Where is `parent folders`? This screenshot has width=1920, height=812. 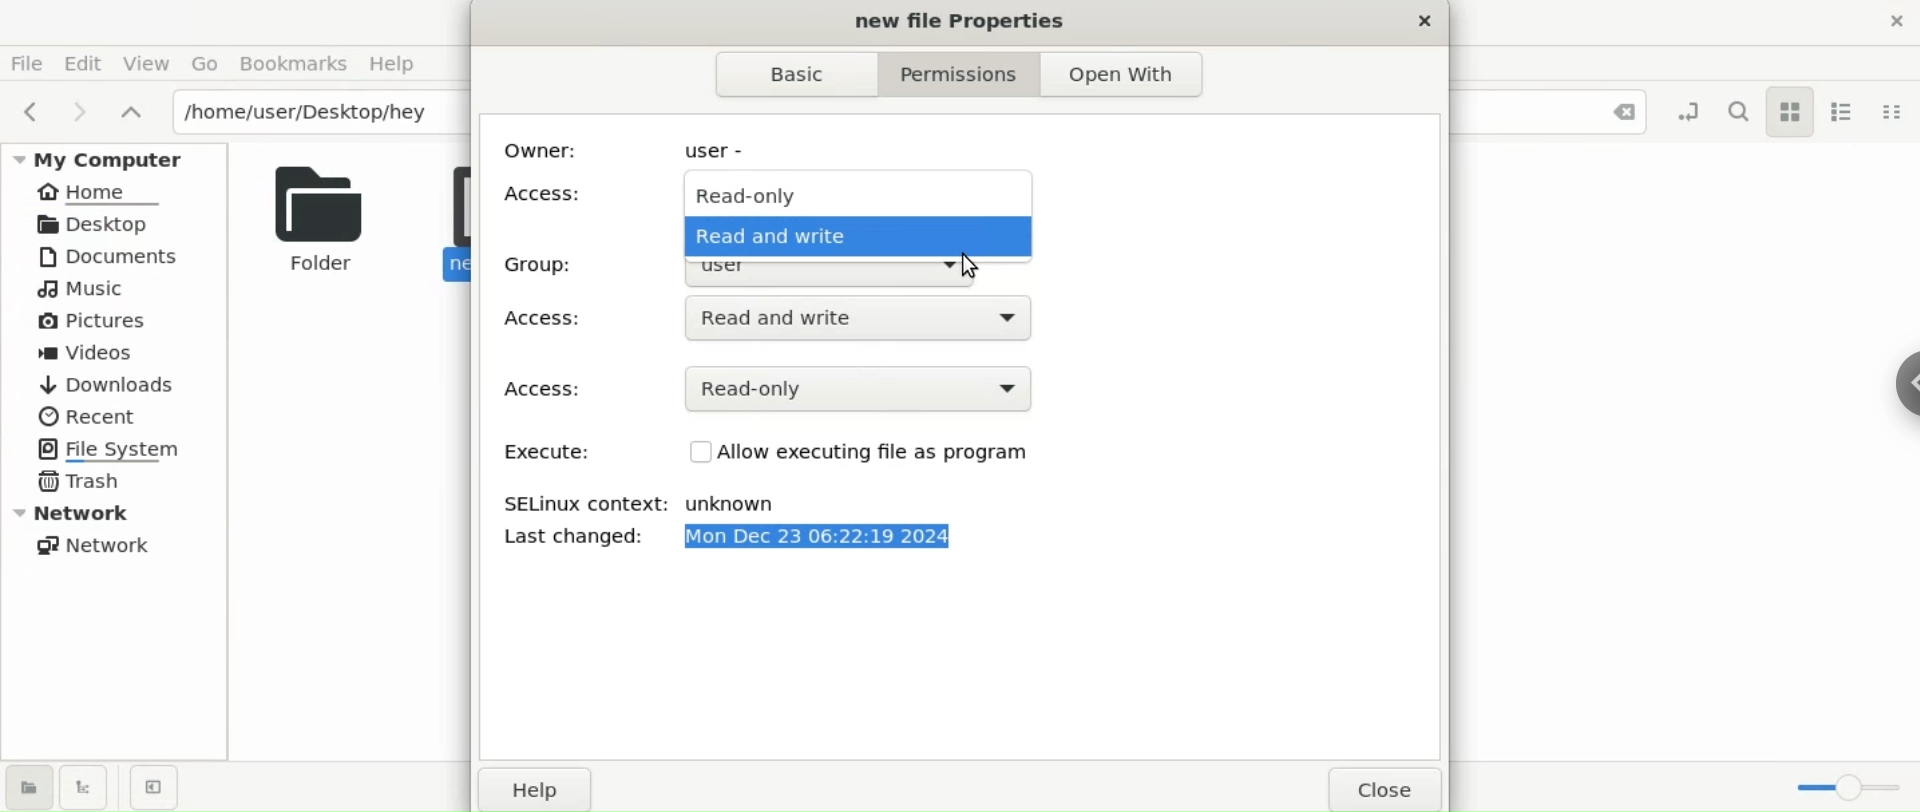 parent folders is located at coordinates (130, 110).